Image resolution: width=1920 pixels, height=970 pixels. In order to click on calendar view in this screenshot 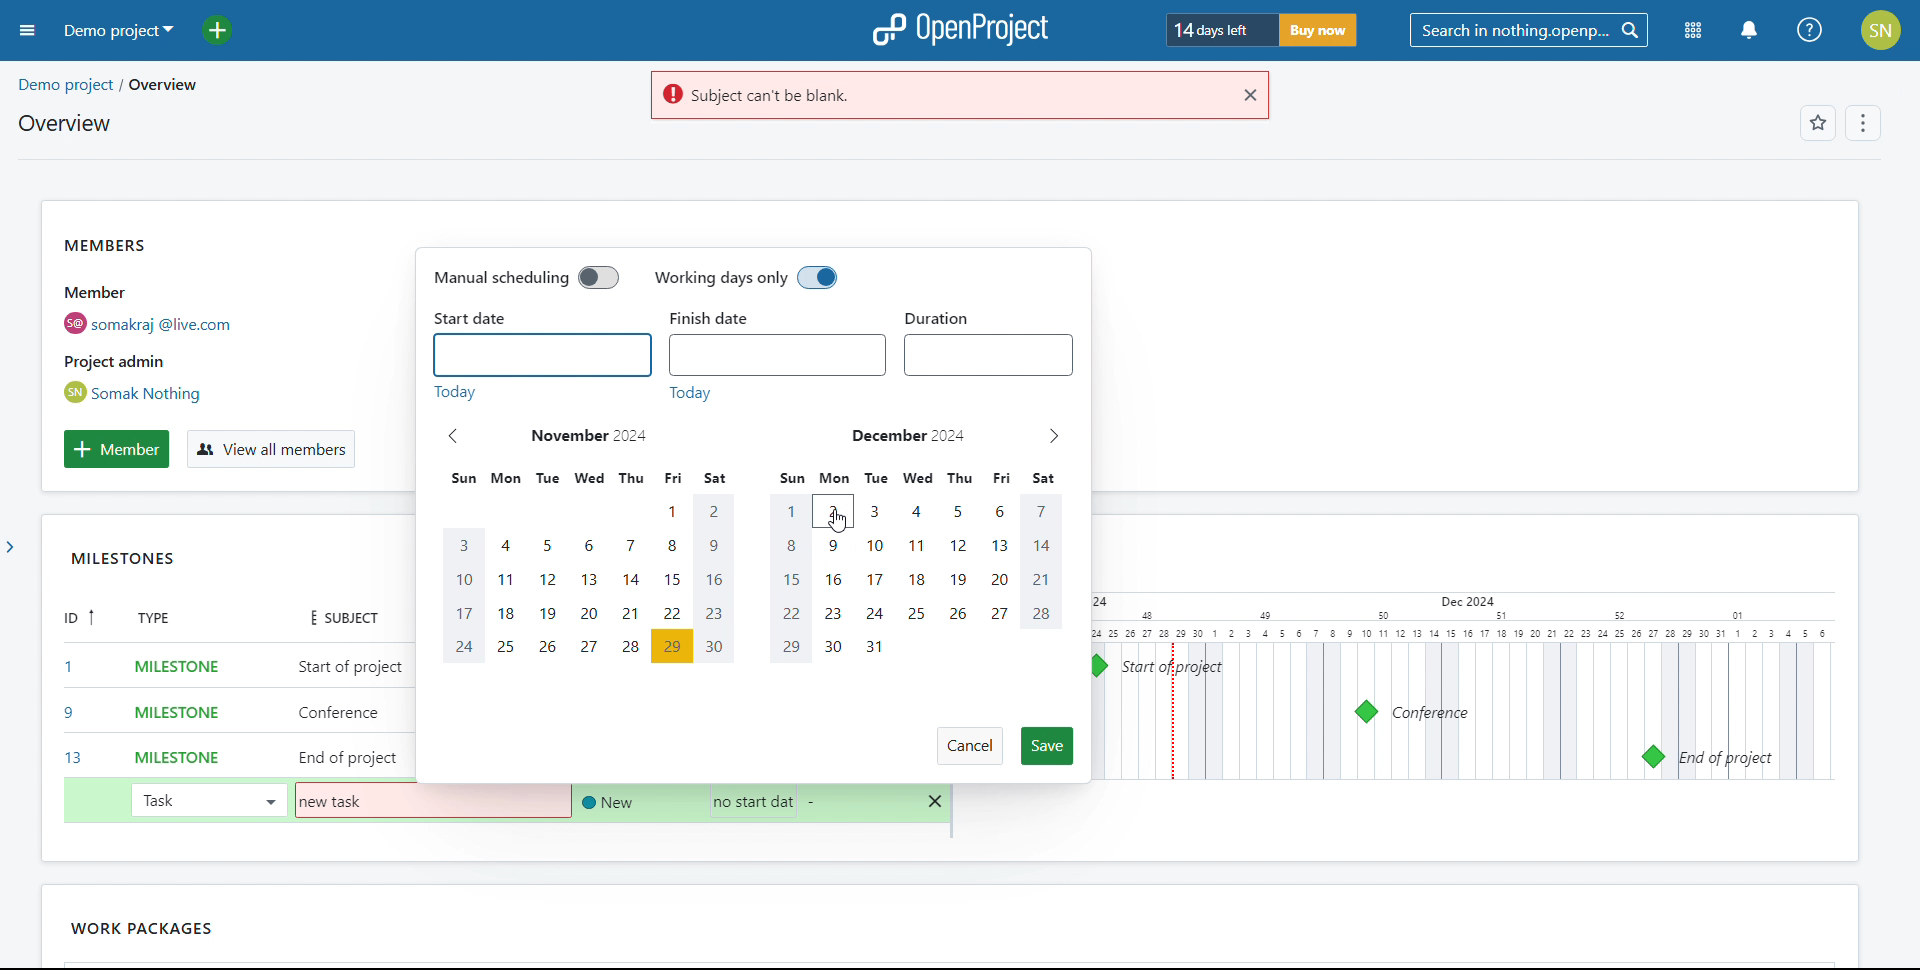, I will do `click(1458, 687)`.